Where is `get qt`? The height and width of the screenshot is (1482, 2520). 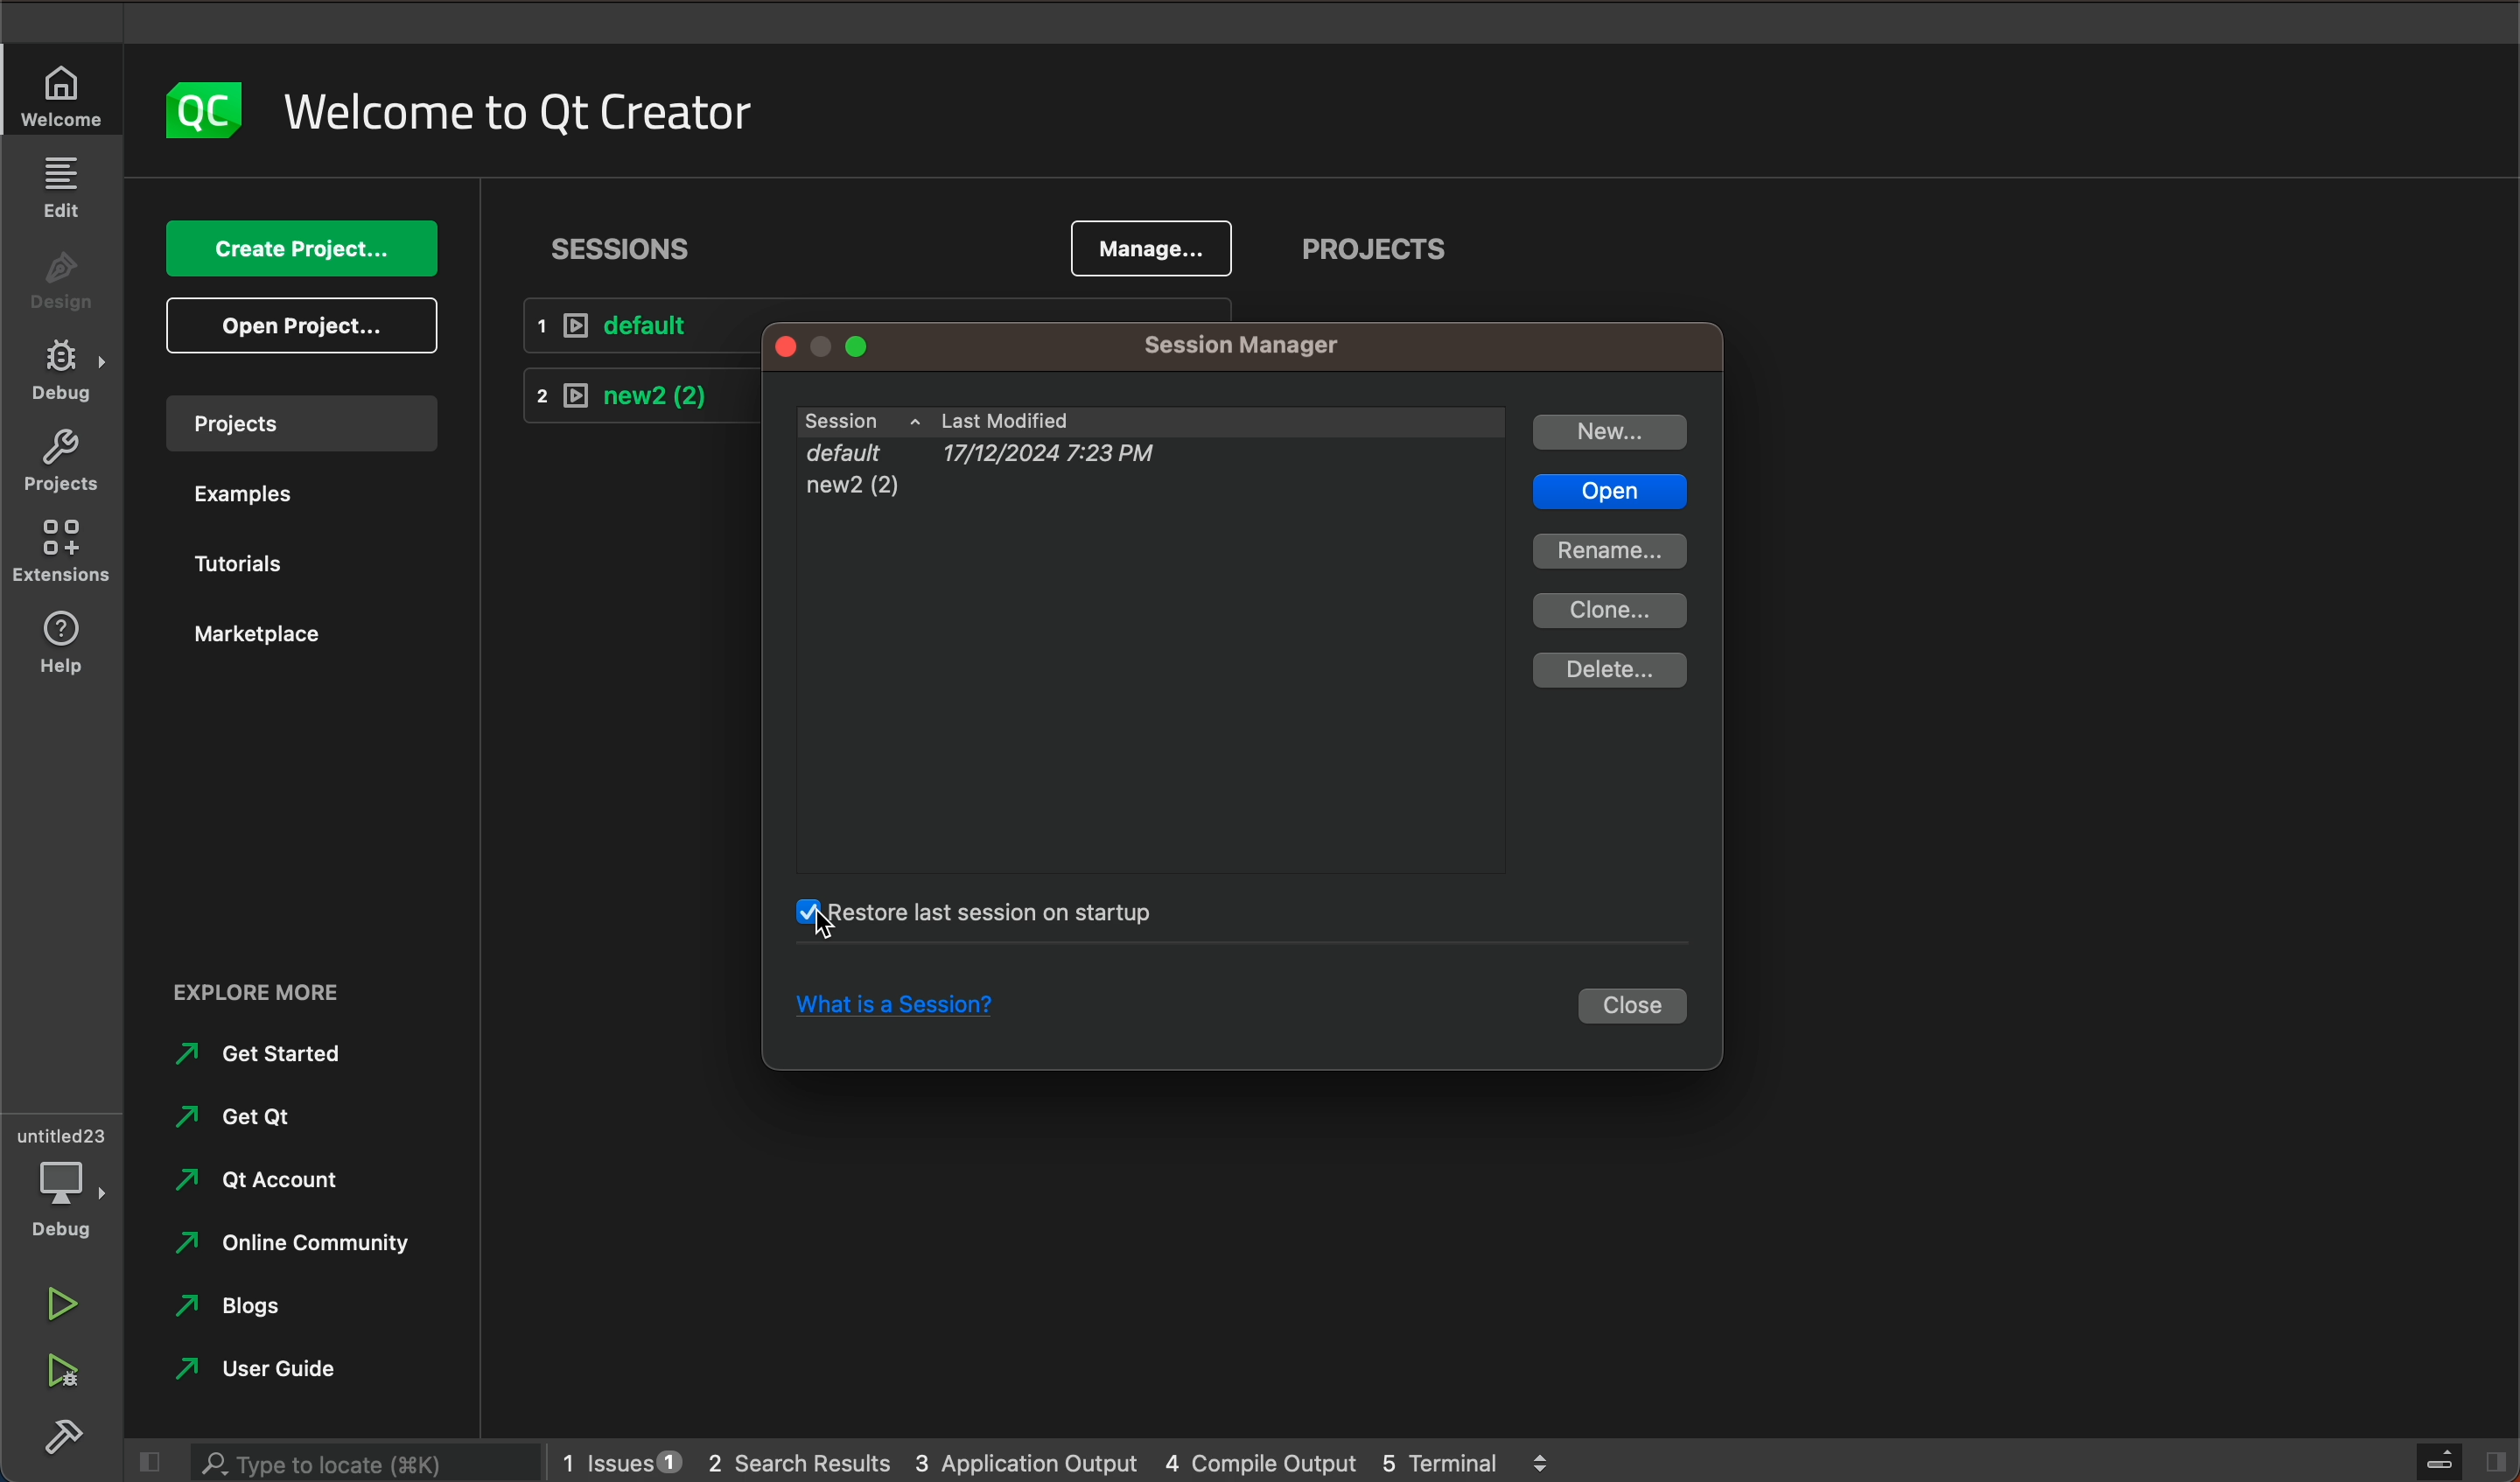
get qt is located at coordinates (238, 1119).